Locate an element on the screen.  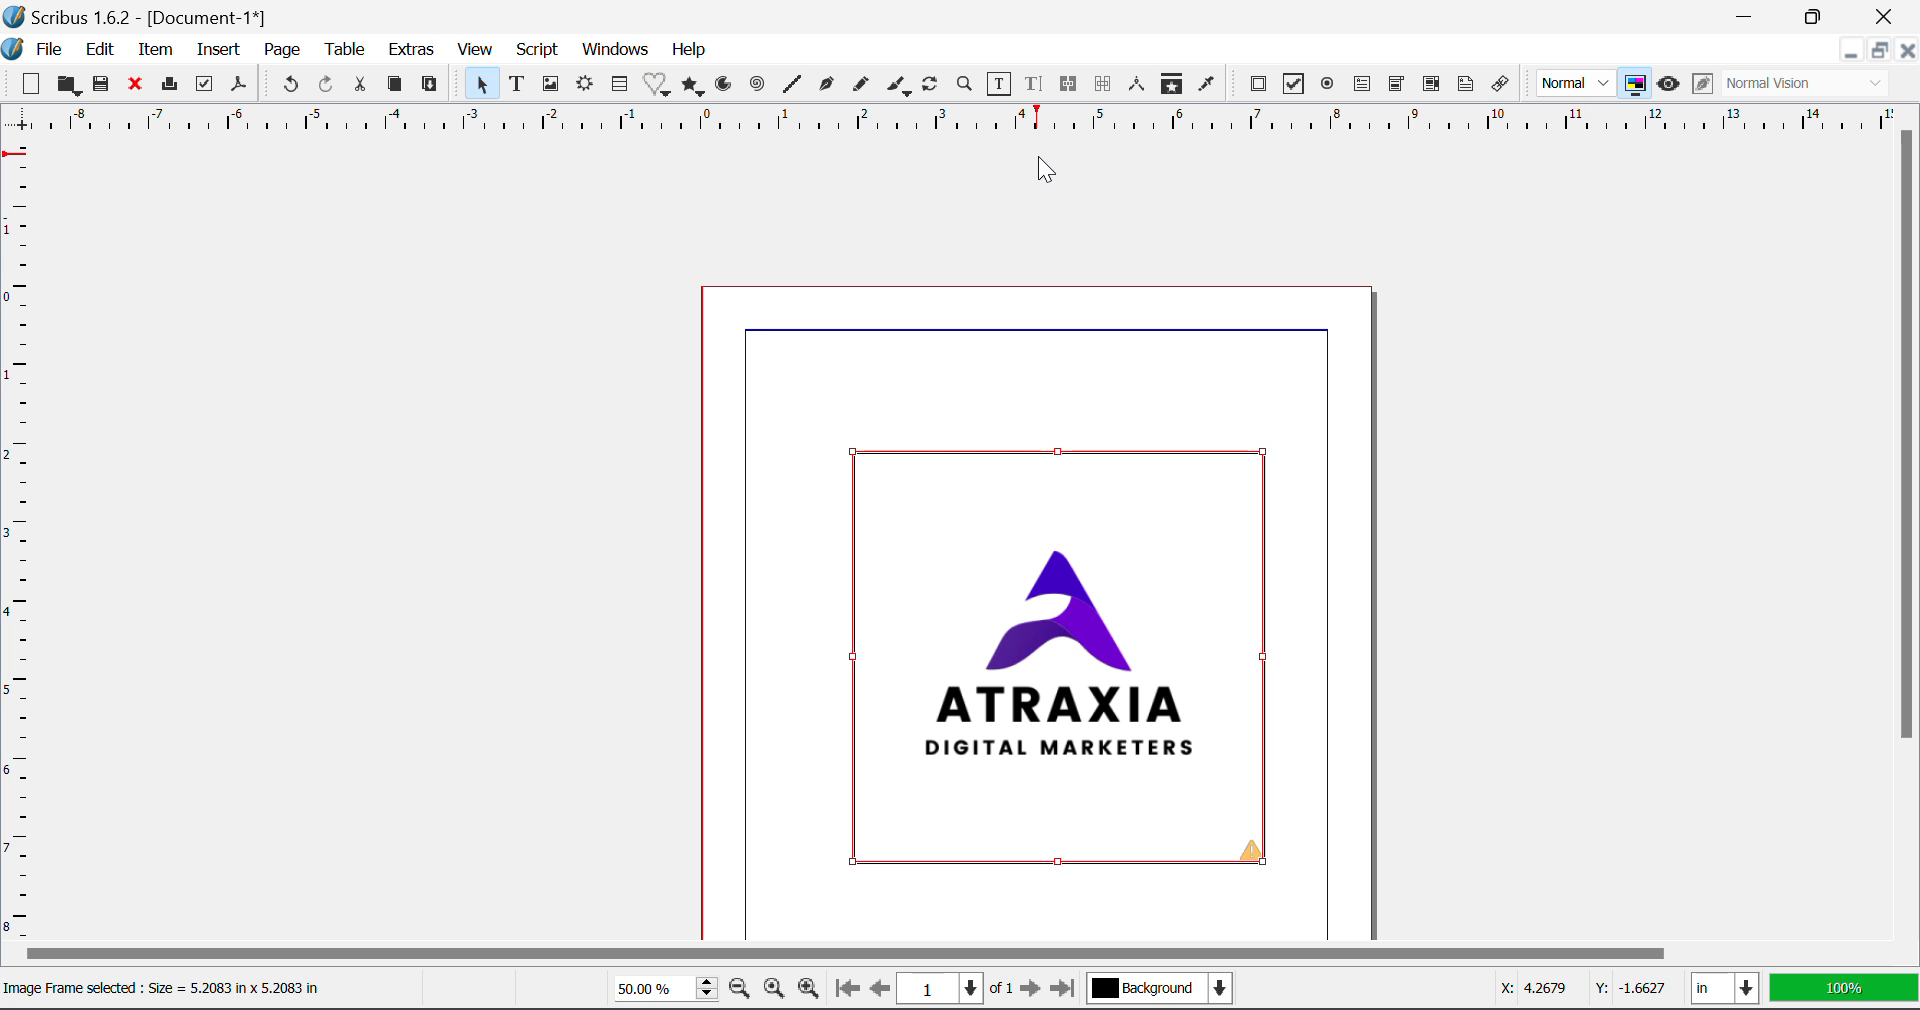
Calligraphic Line is located at coordinates (901, 87).